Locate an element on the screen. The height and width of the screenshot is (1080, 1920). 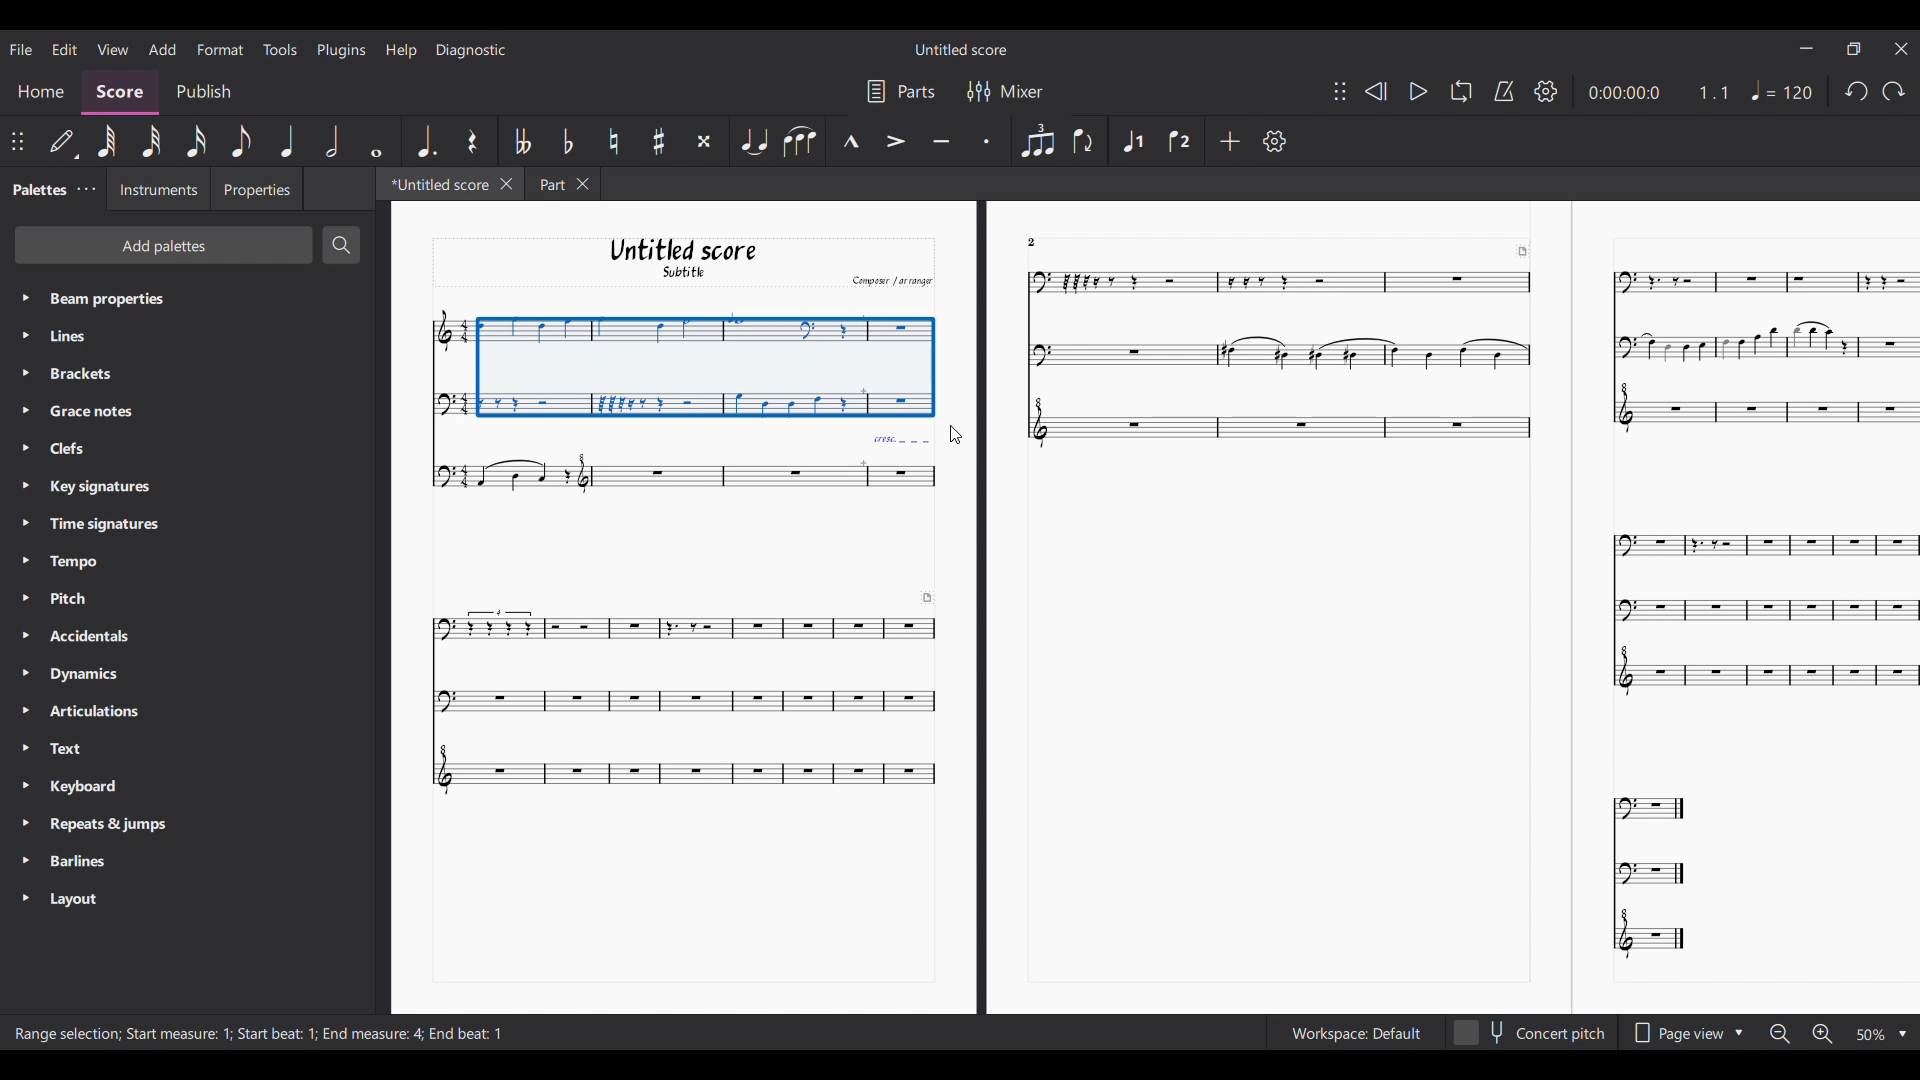
Untitled Score is located at coordinates (961, 49).